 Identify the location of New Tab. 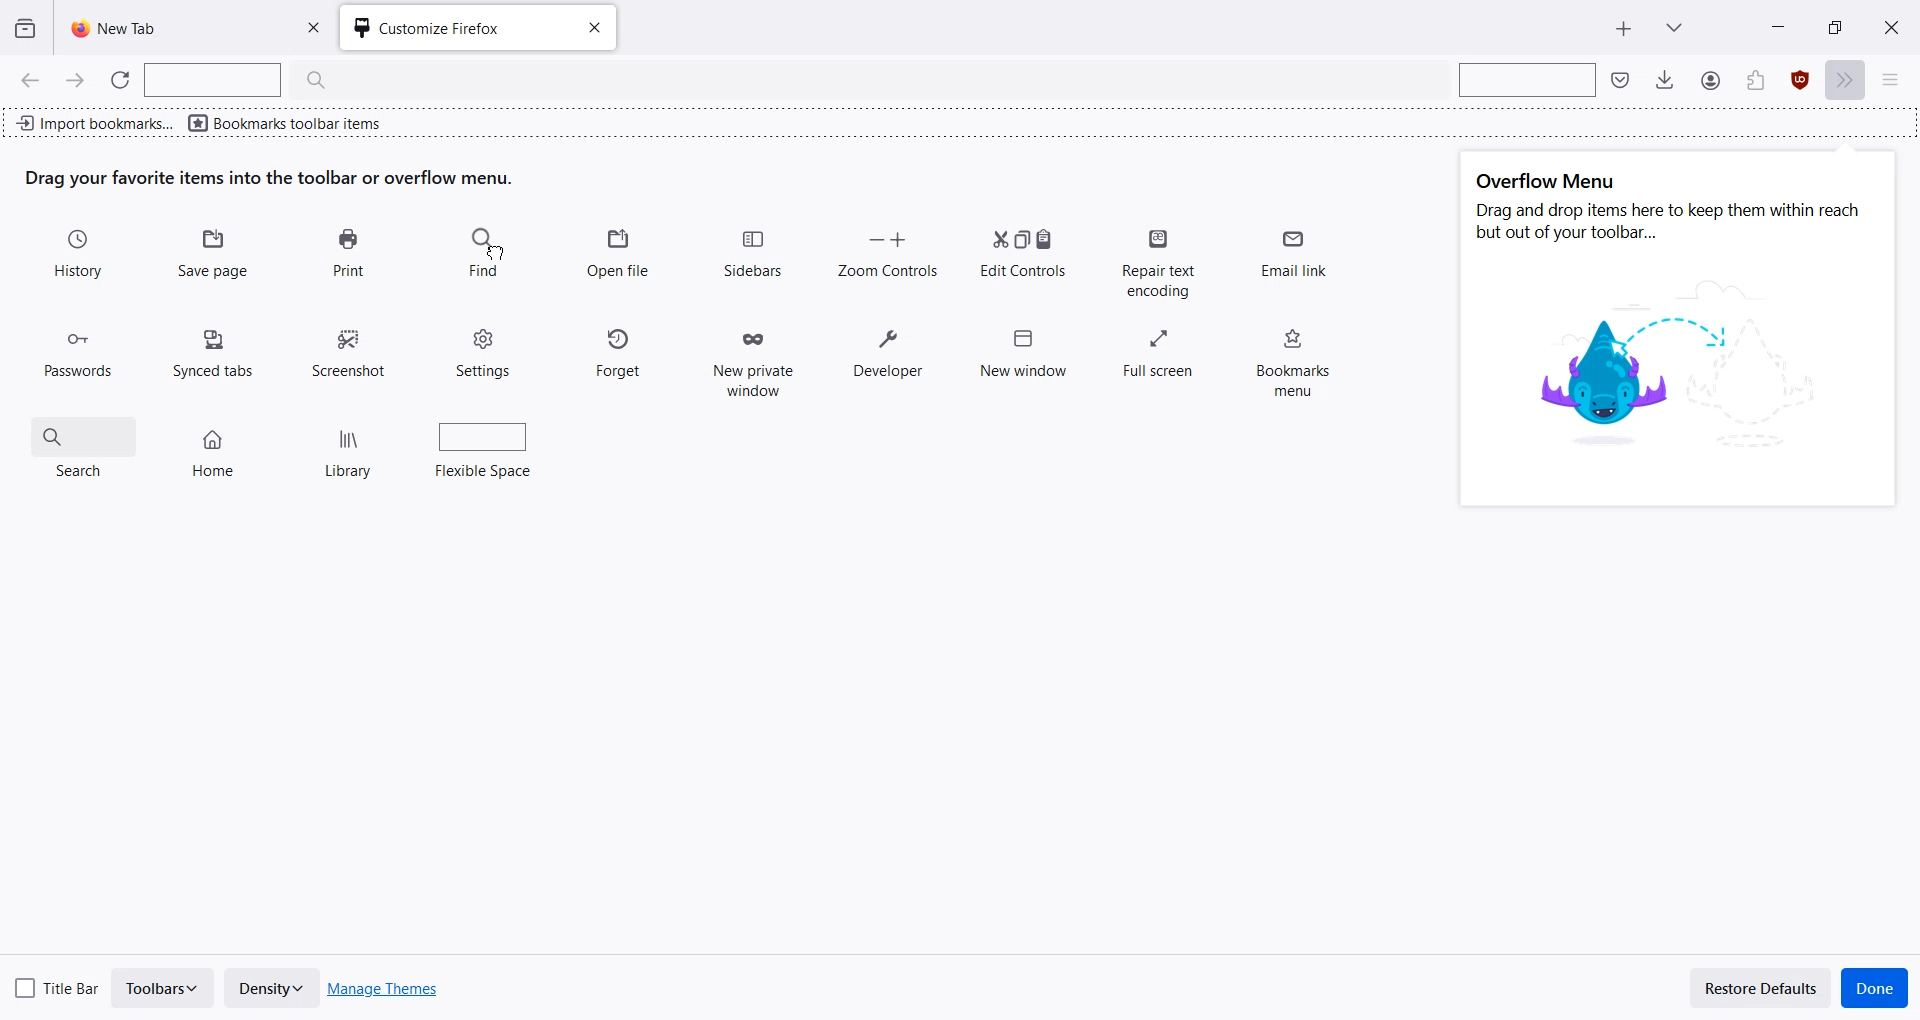
(1624, 29).